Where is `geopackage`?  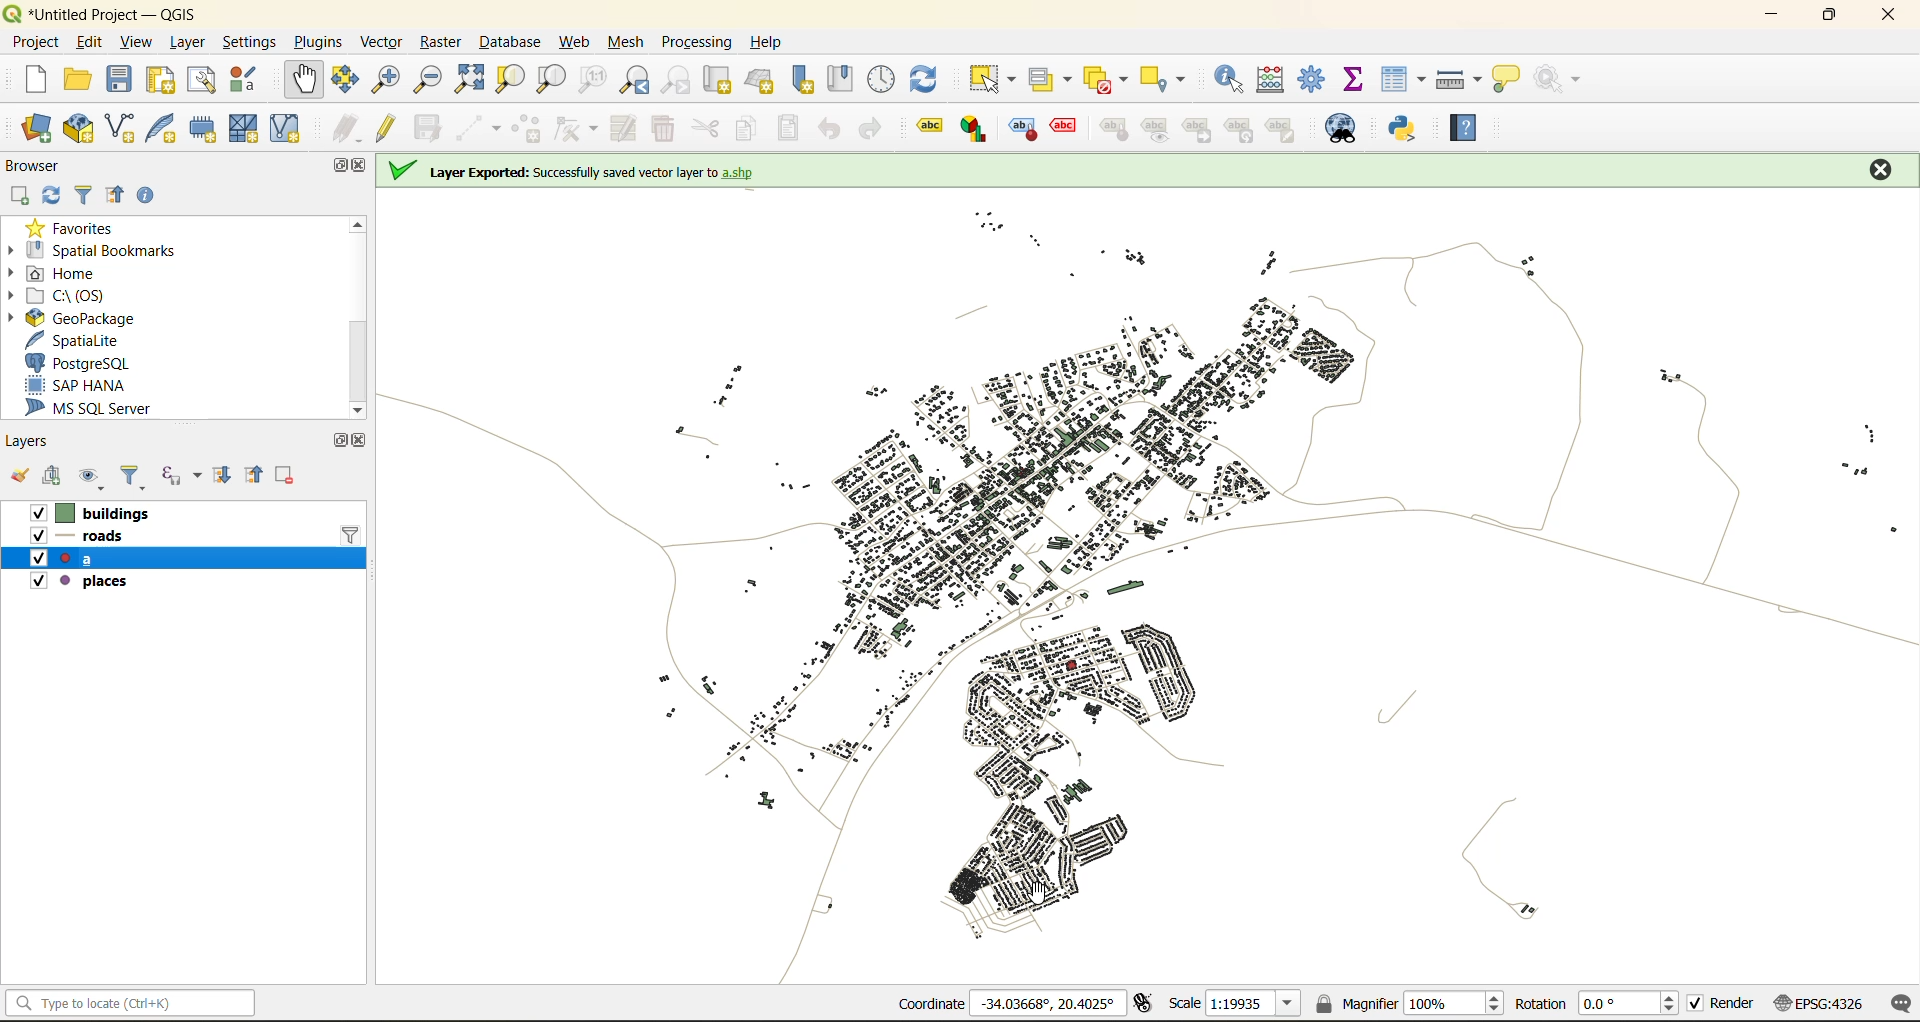 geopackage is located at coordinates (85, 320).